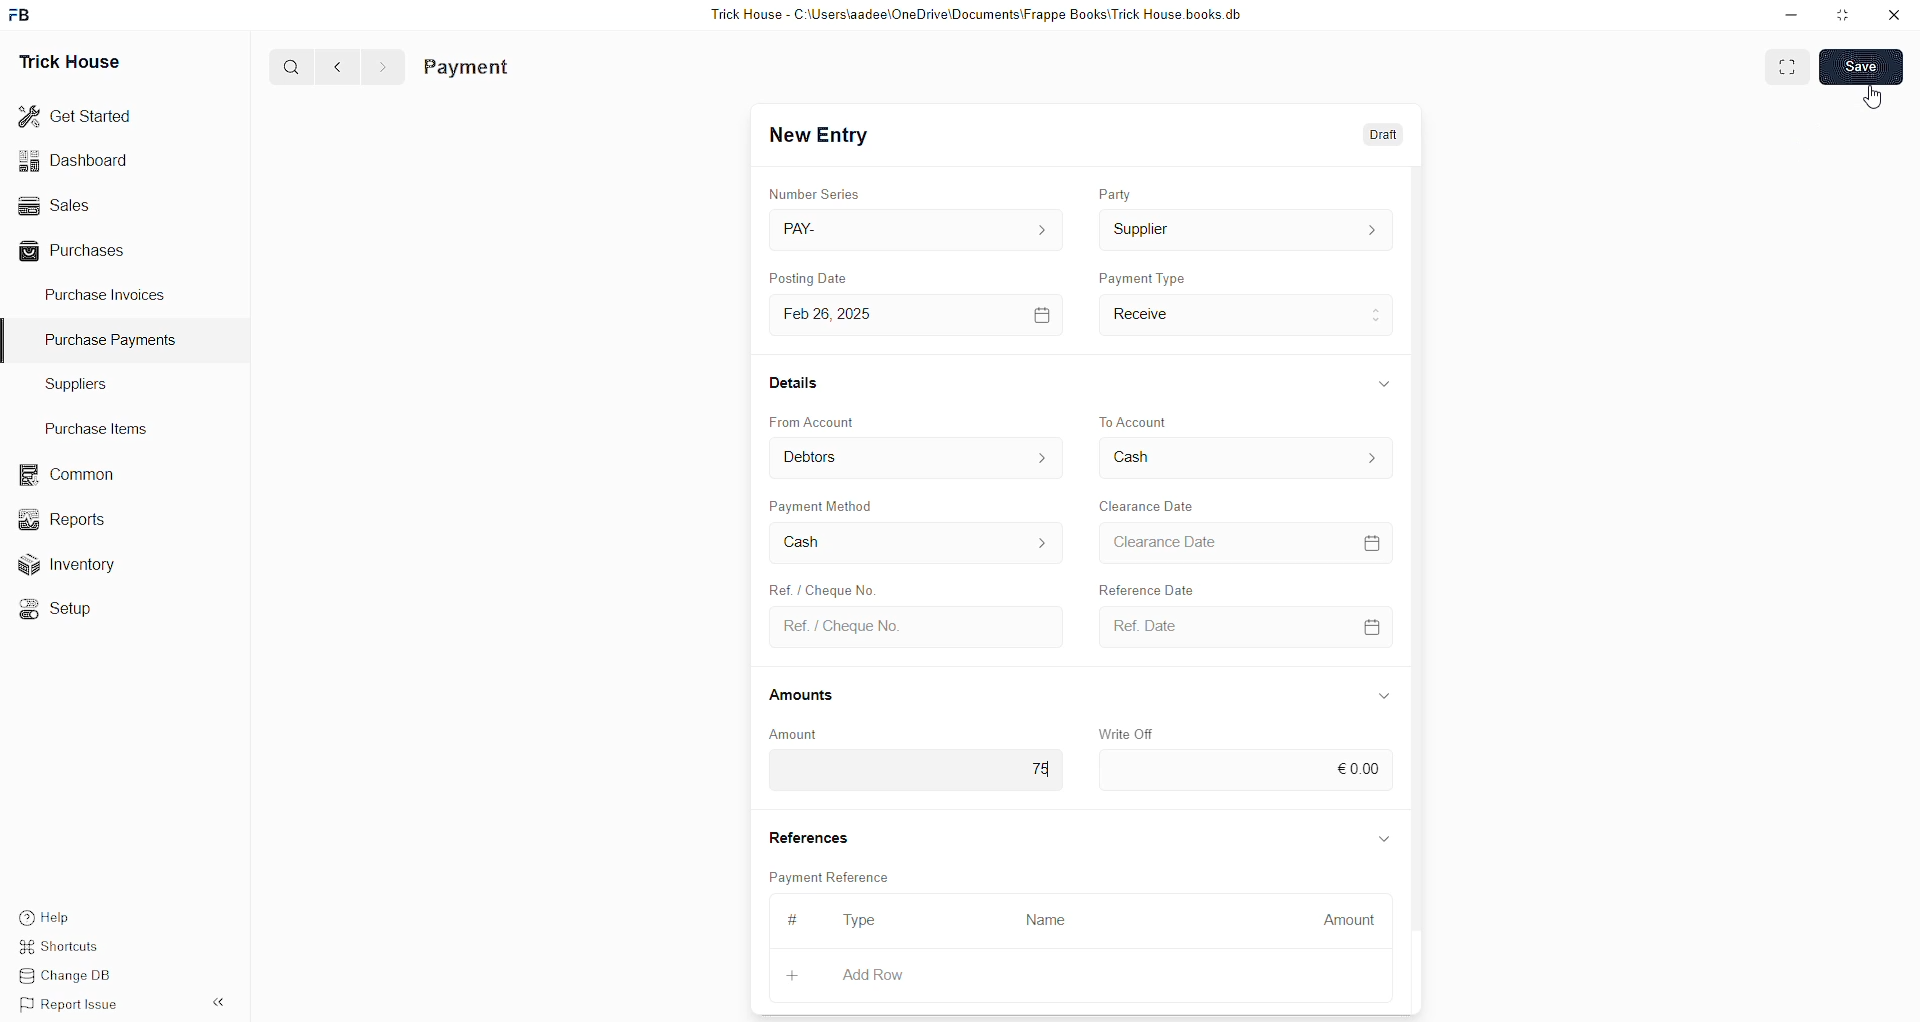 This screenshot has height=1022, width=1920. What do you see at coordinates (1791, 16) in the screenshot?
I see `Minimize` at bounding box center [1791, 16].